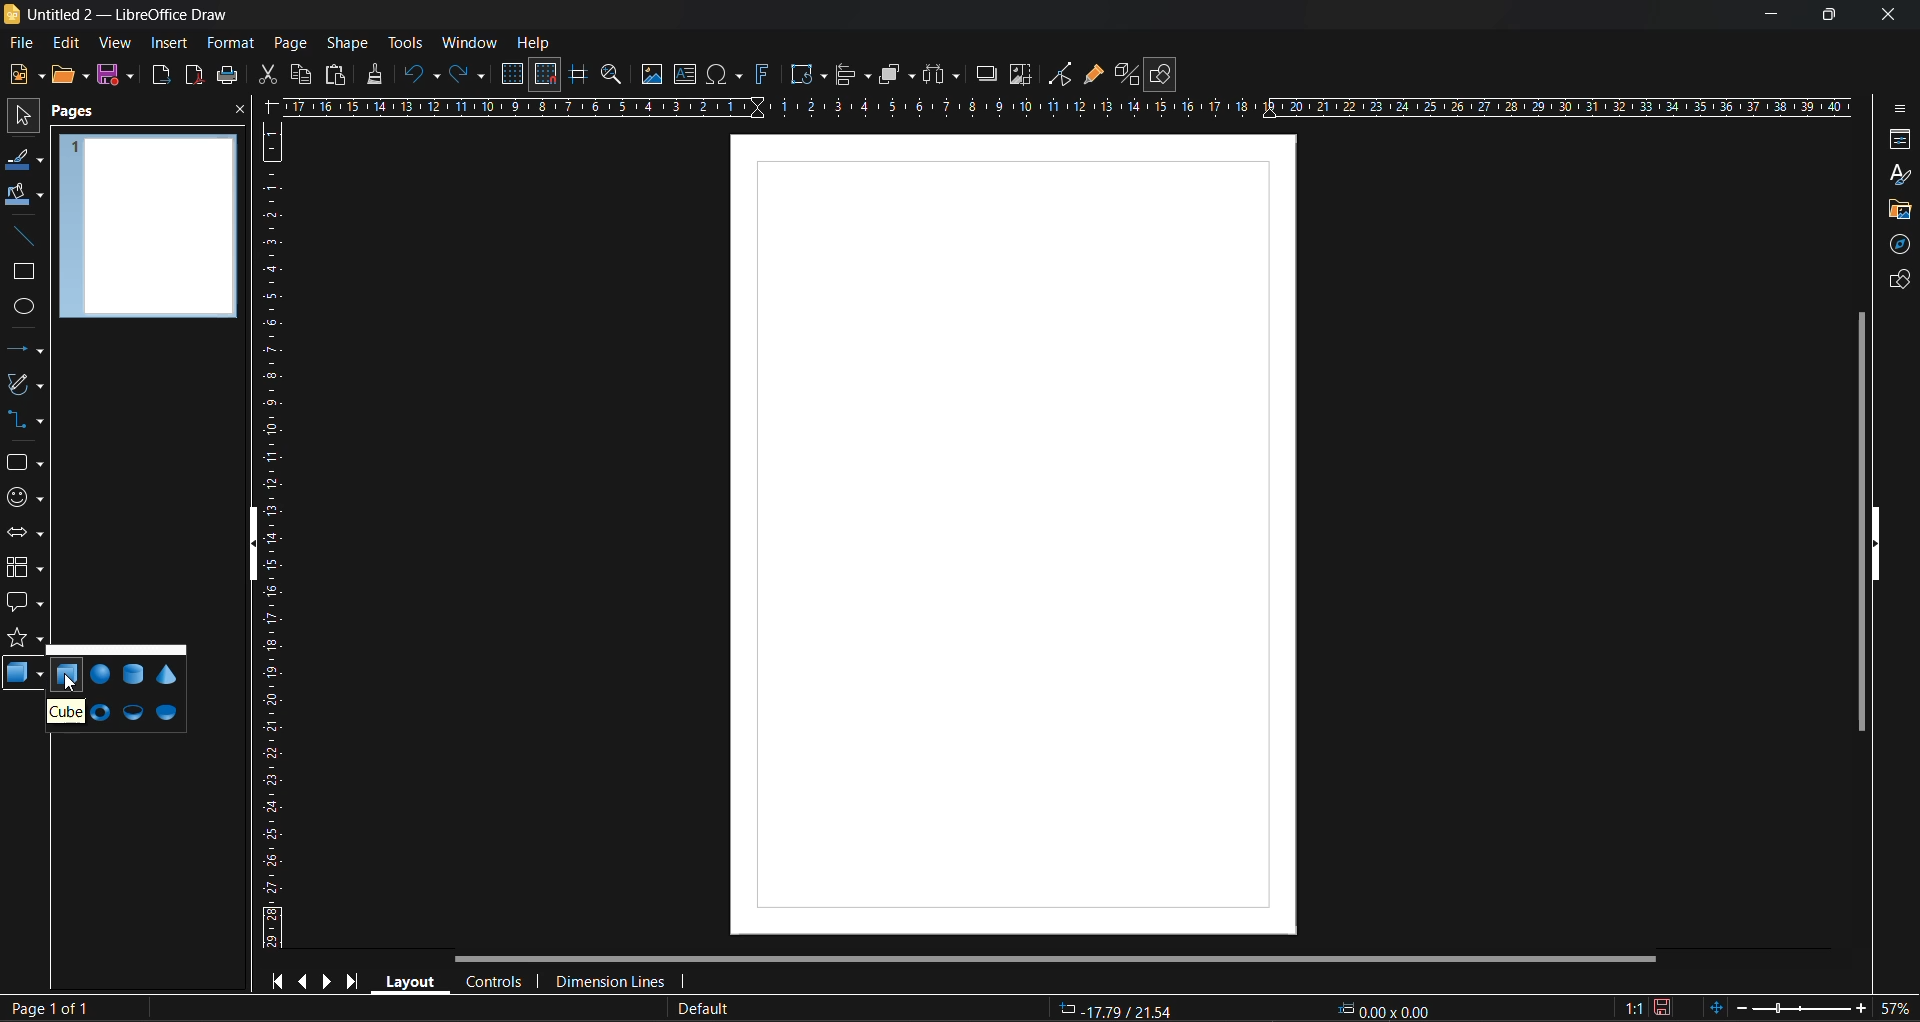 Image resolution: width=1920 pixels, height=1022 pixels. Describe the element at coordinates (352, 42) in the screenshot. I see `shape` at that location.